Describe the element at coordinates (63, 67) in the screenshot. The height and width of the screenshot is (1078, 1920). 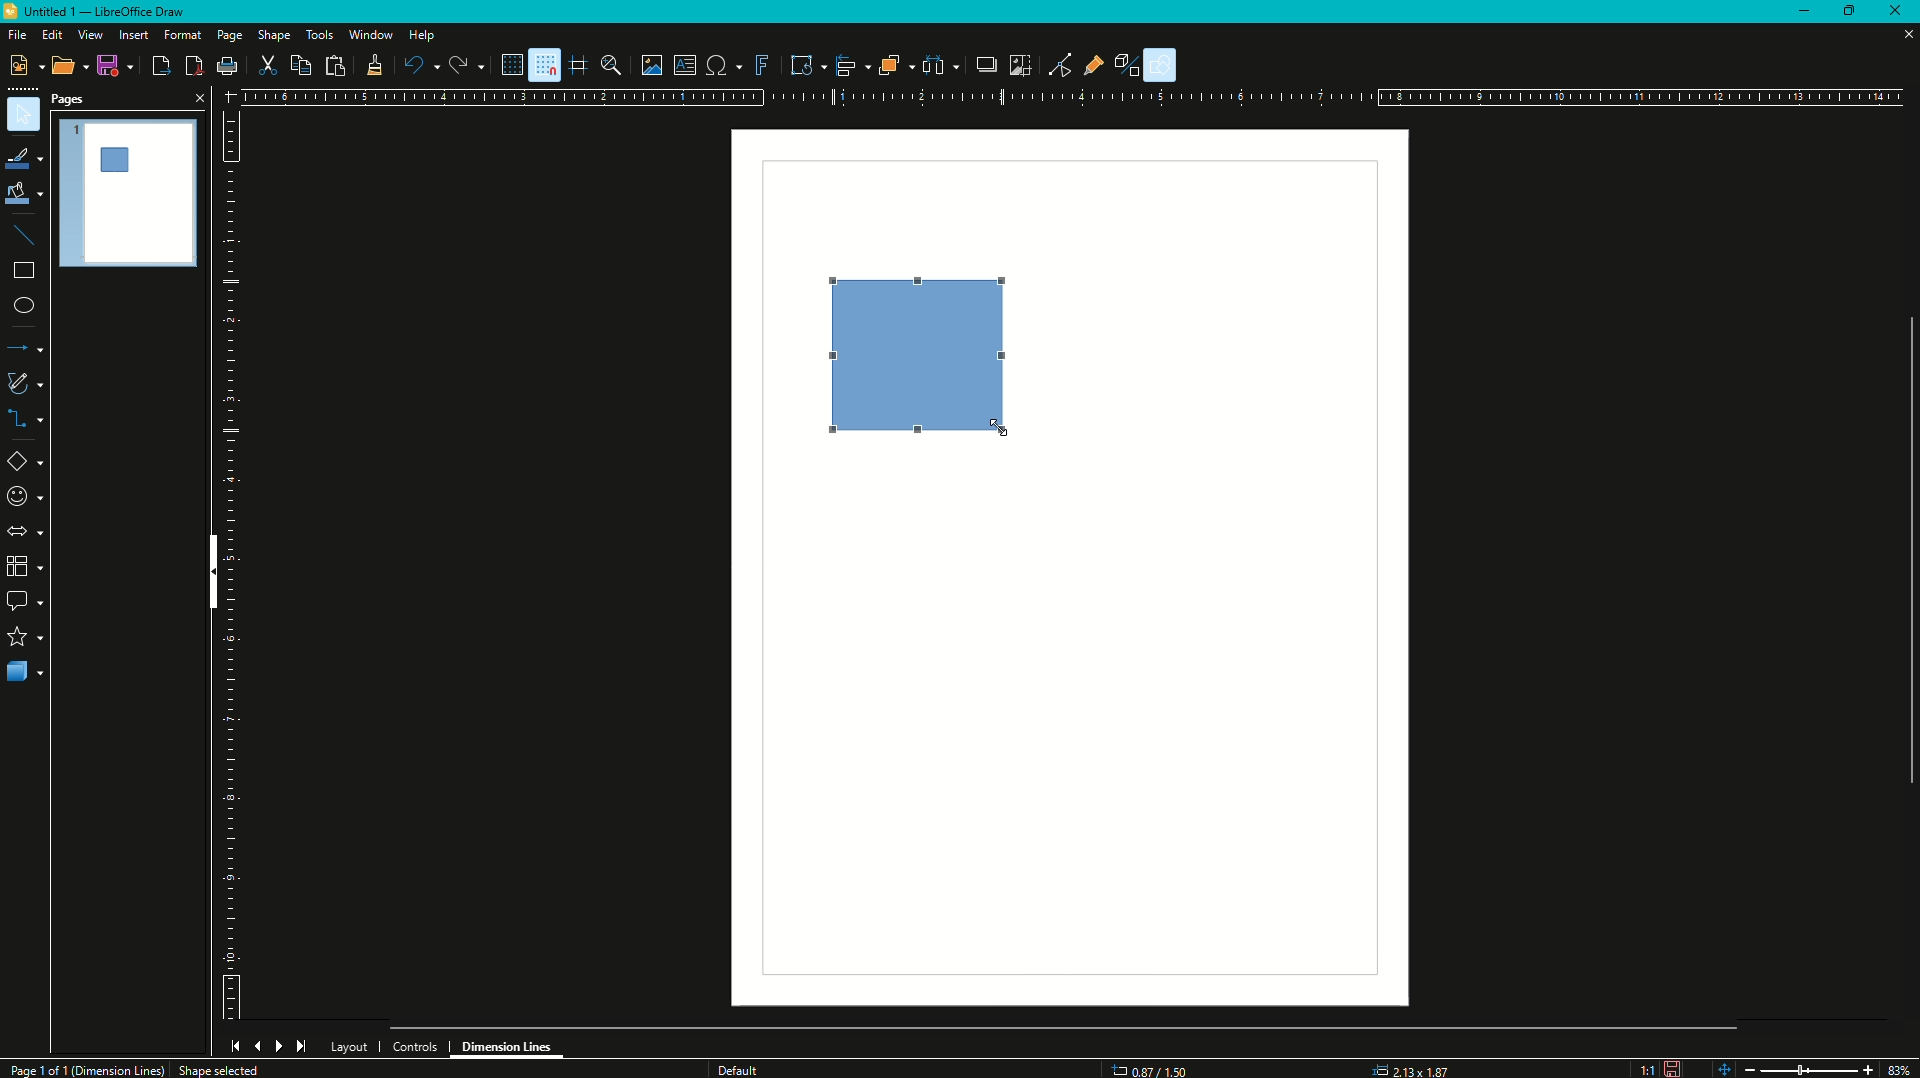
I see `Open` at that location.